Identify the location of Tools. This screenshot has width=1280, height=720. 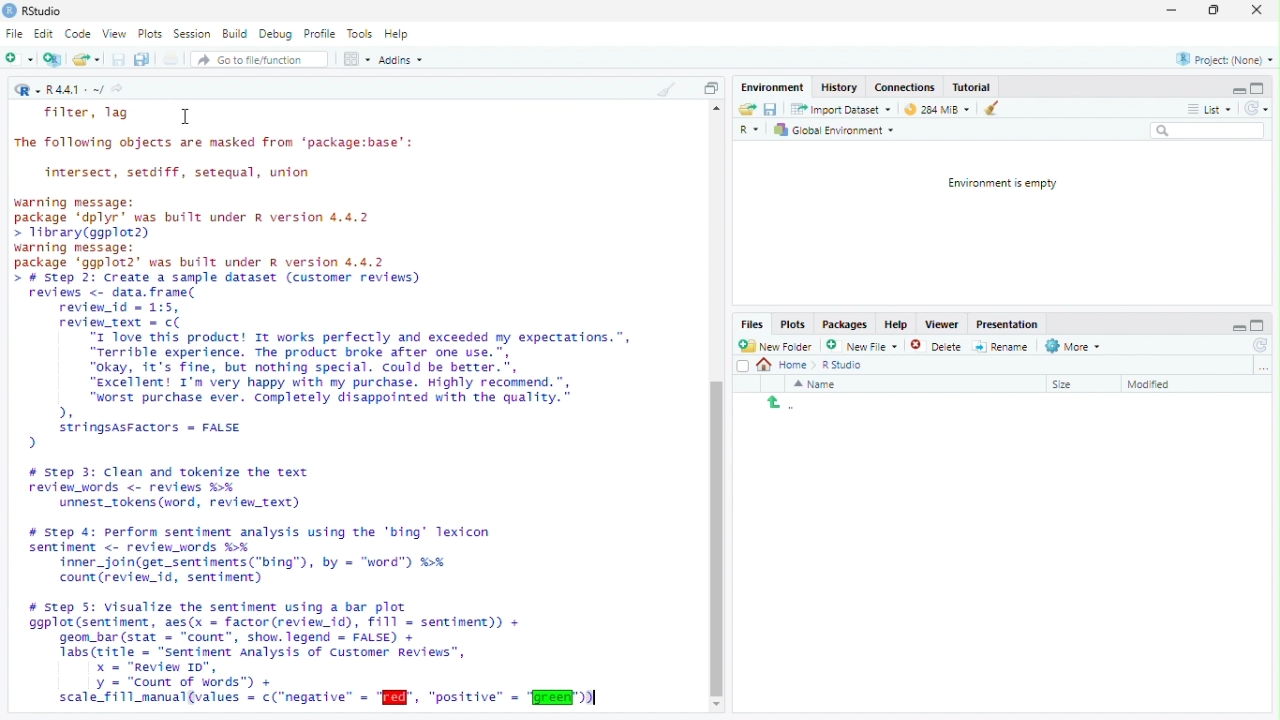
(360, 34).